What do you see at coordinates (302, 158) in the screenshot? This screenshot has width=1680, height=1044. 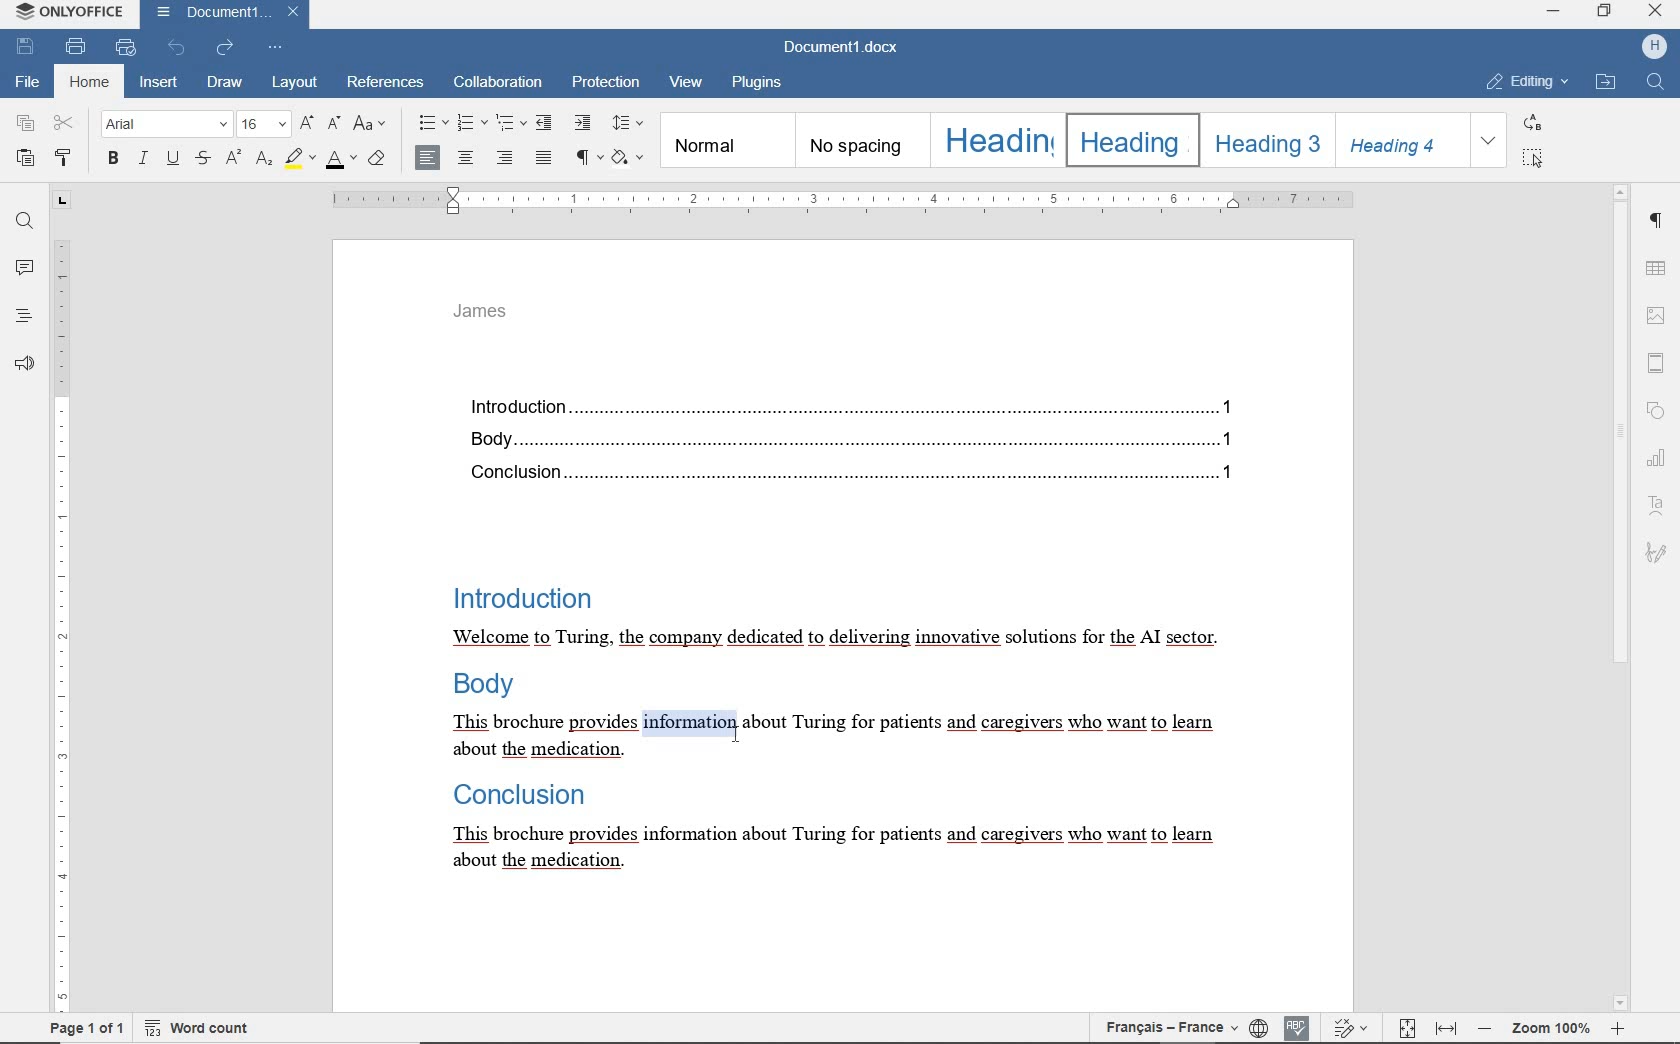 I see `HIGHLIGHT COLOR` at bounding box center [302, 158].